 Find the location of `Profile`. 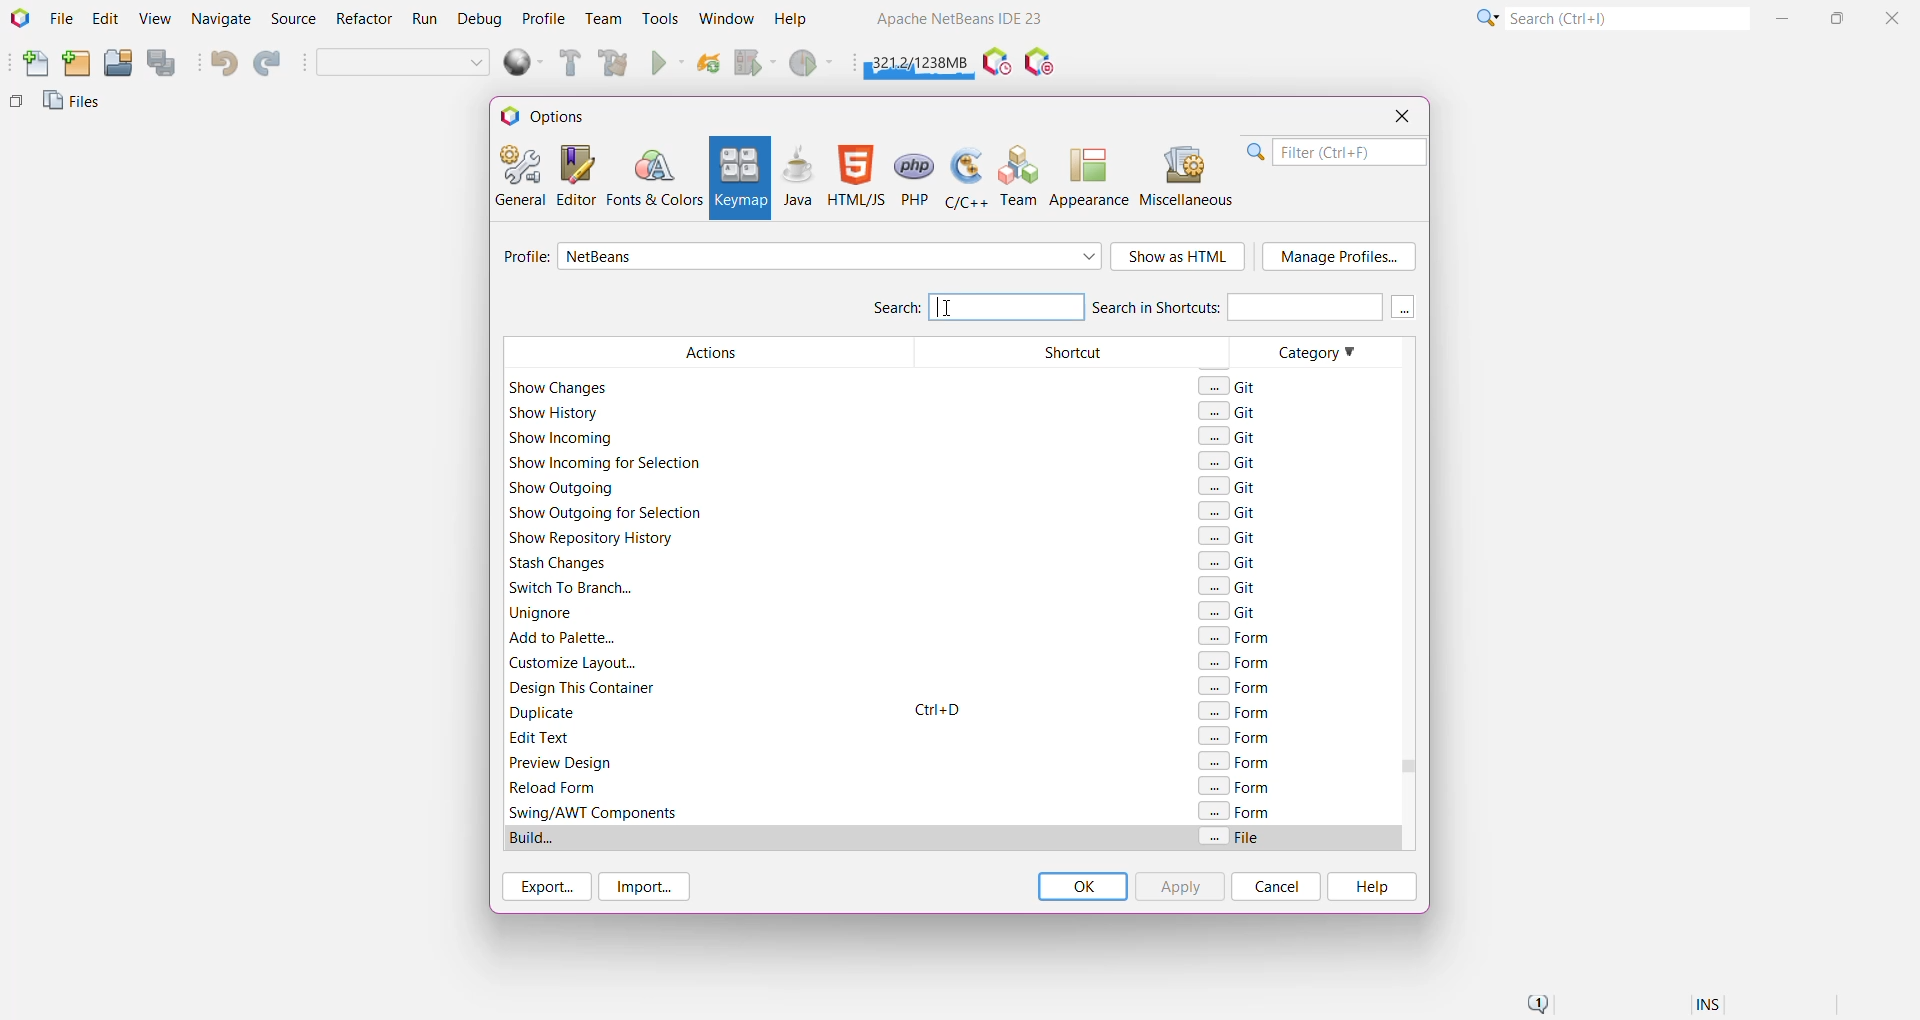

Profile is located at coordinates (544, 18).